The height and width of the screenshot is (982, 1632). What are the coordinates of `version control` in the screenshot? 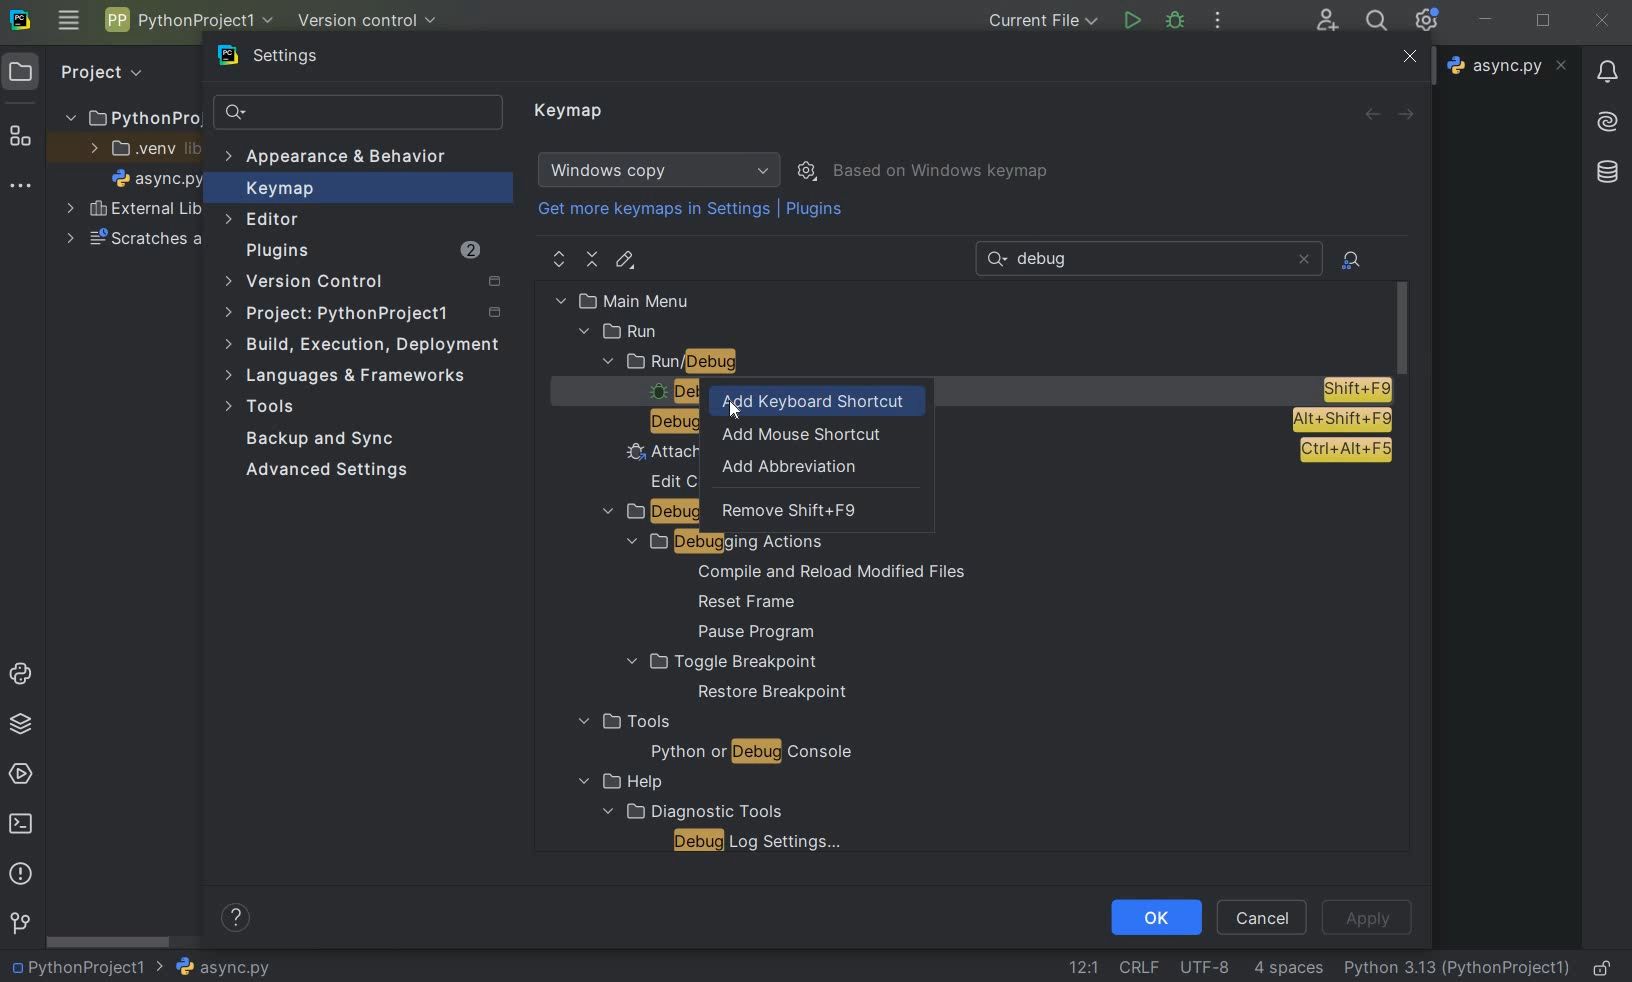 It's located at (374, 22).